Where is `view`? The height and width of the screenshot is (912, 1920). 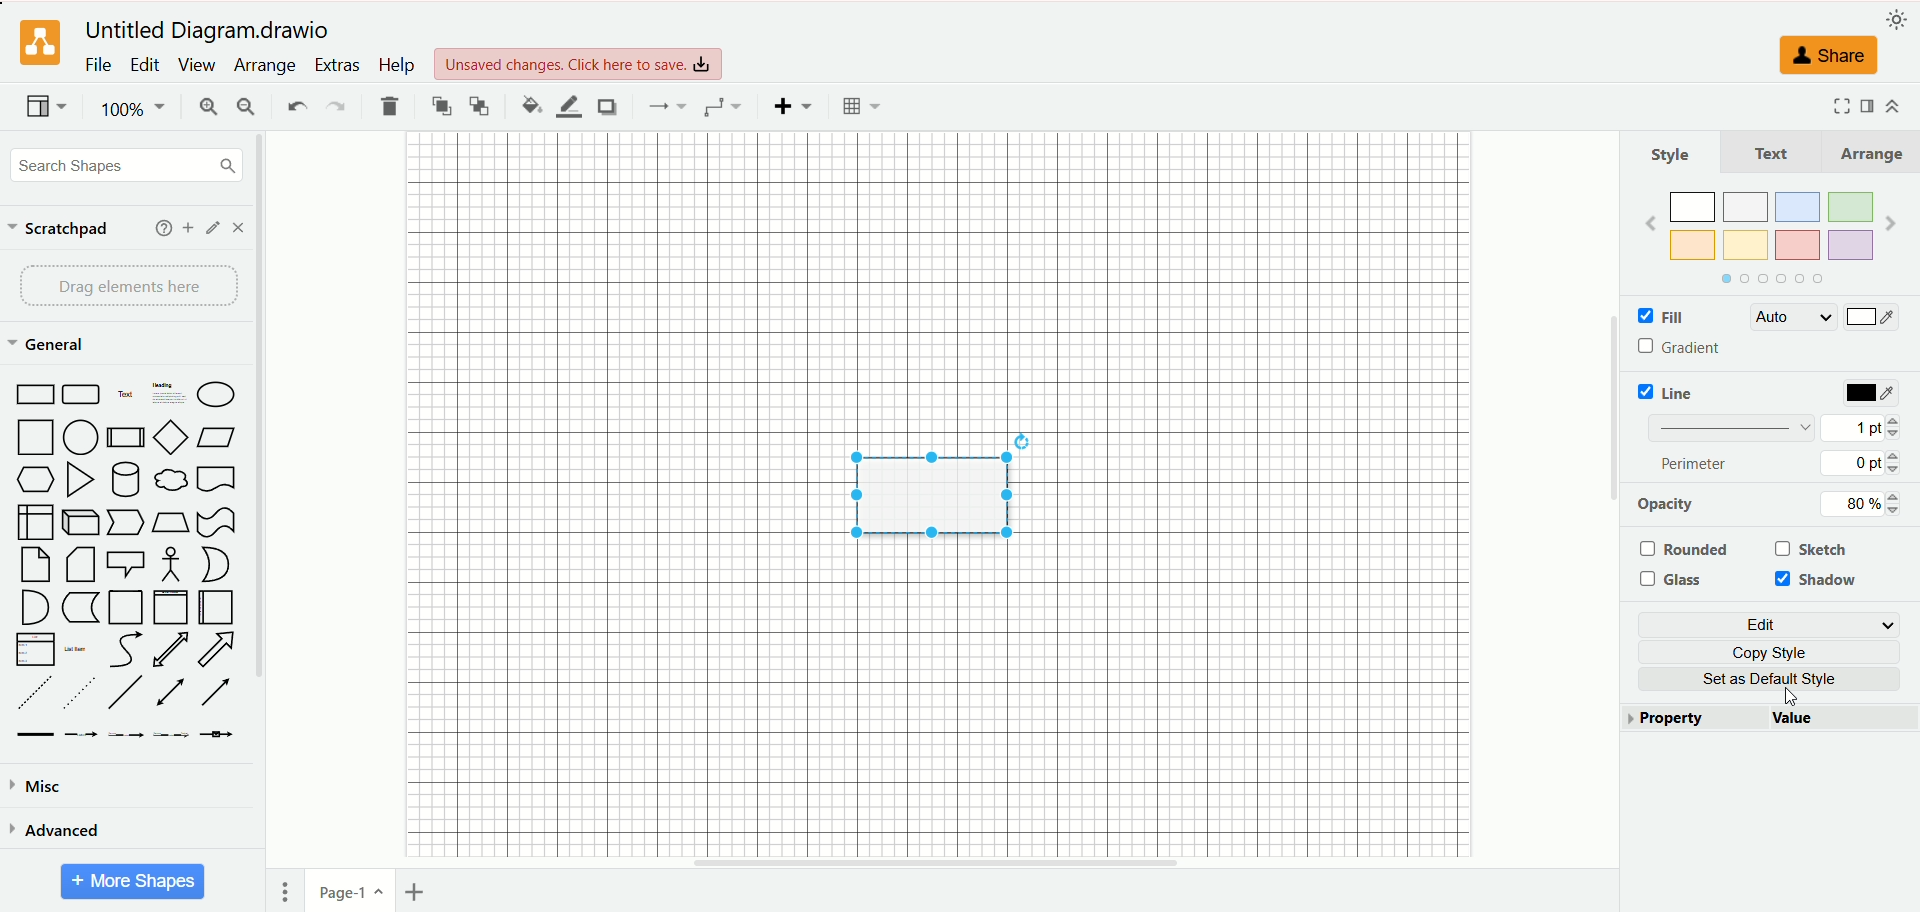
view is located at coordinates (195, 65).